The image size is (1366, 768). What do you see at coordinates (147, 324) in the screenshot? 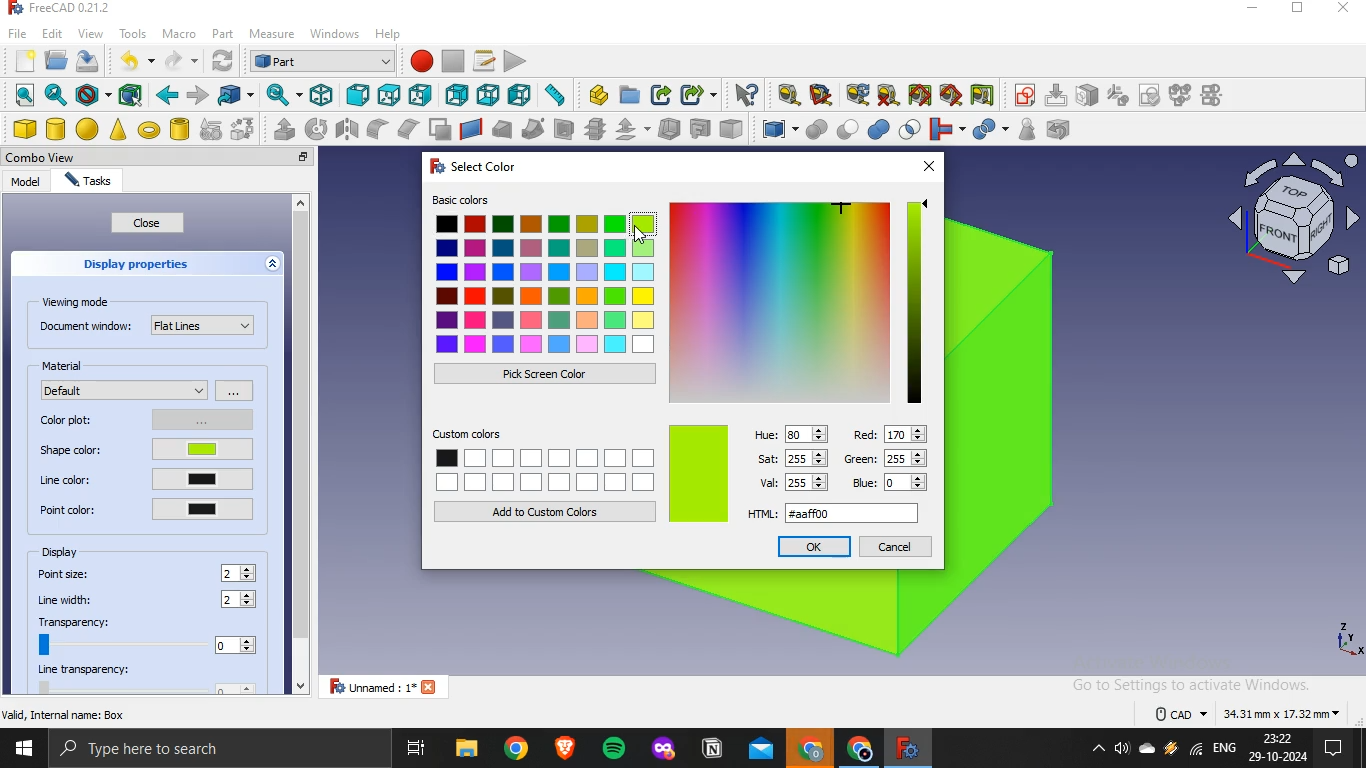
I see `document window` at bounding box center [147, 324].